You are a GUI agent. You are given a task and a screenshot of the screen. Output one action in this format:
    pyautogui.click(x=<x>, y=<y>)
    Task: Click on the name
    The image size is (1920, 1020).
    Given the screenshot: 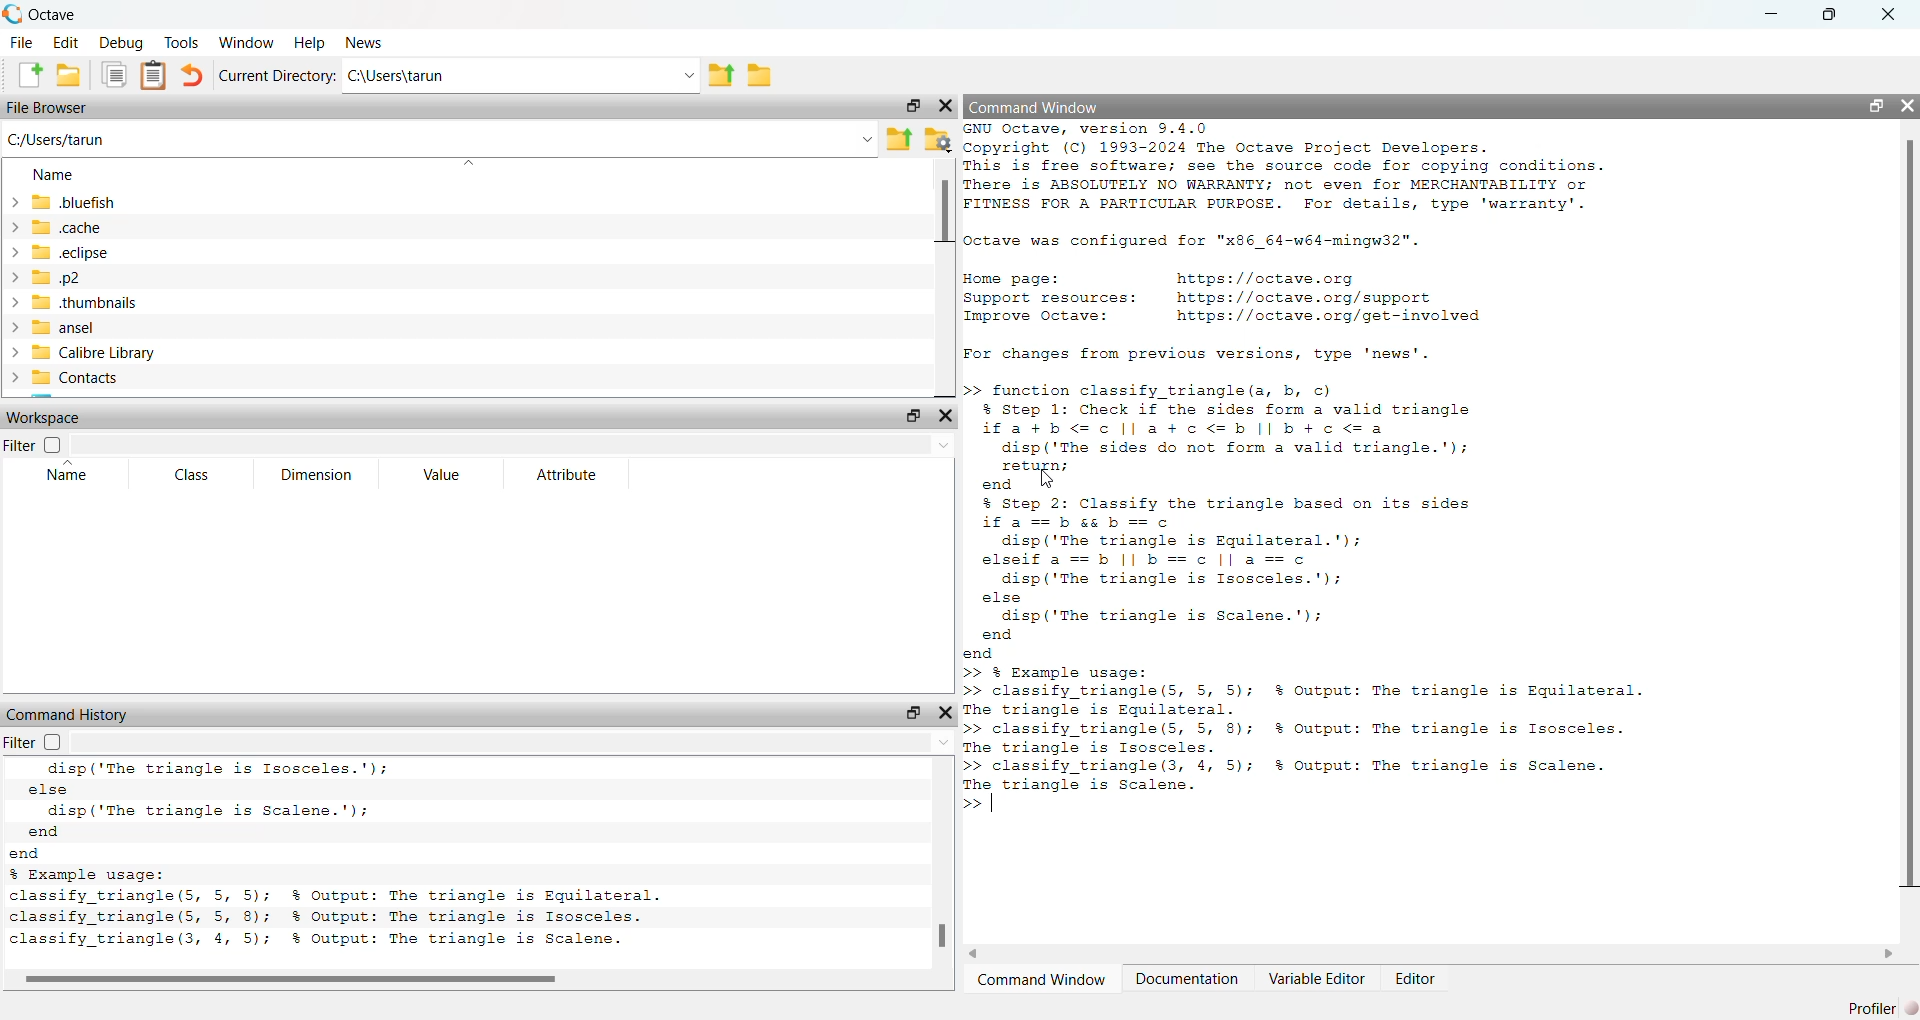 What is the action you would take?
    pyautogui.click(x=72, y=476)
    